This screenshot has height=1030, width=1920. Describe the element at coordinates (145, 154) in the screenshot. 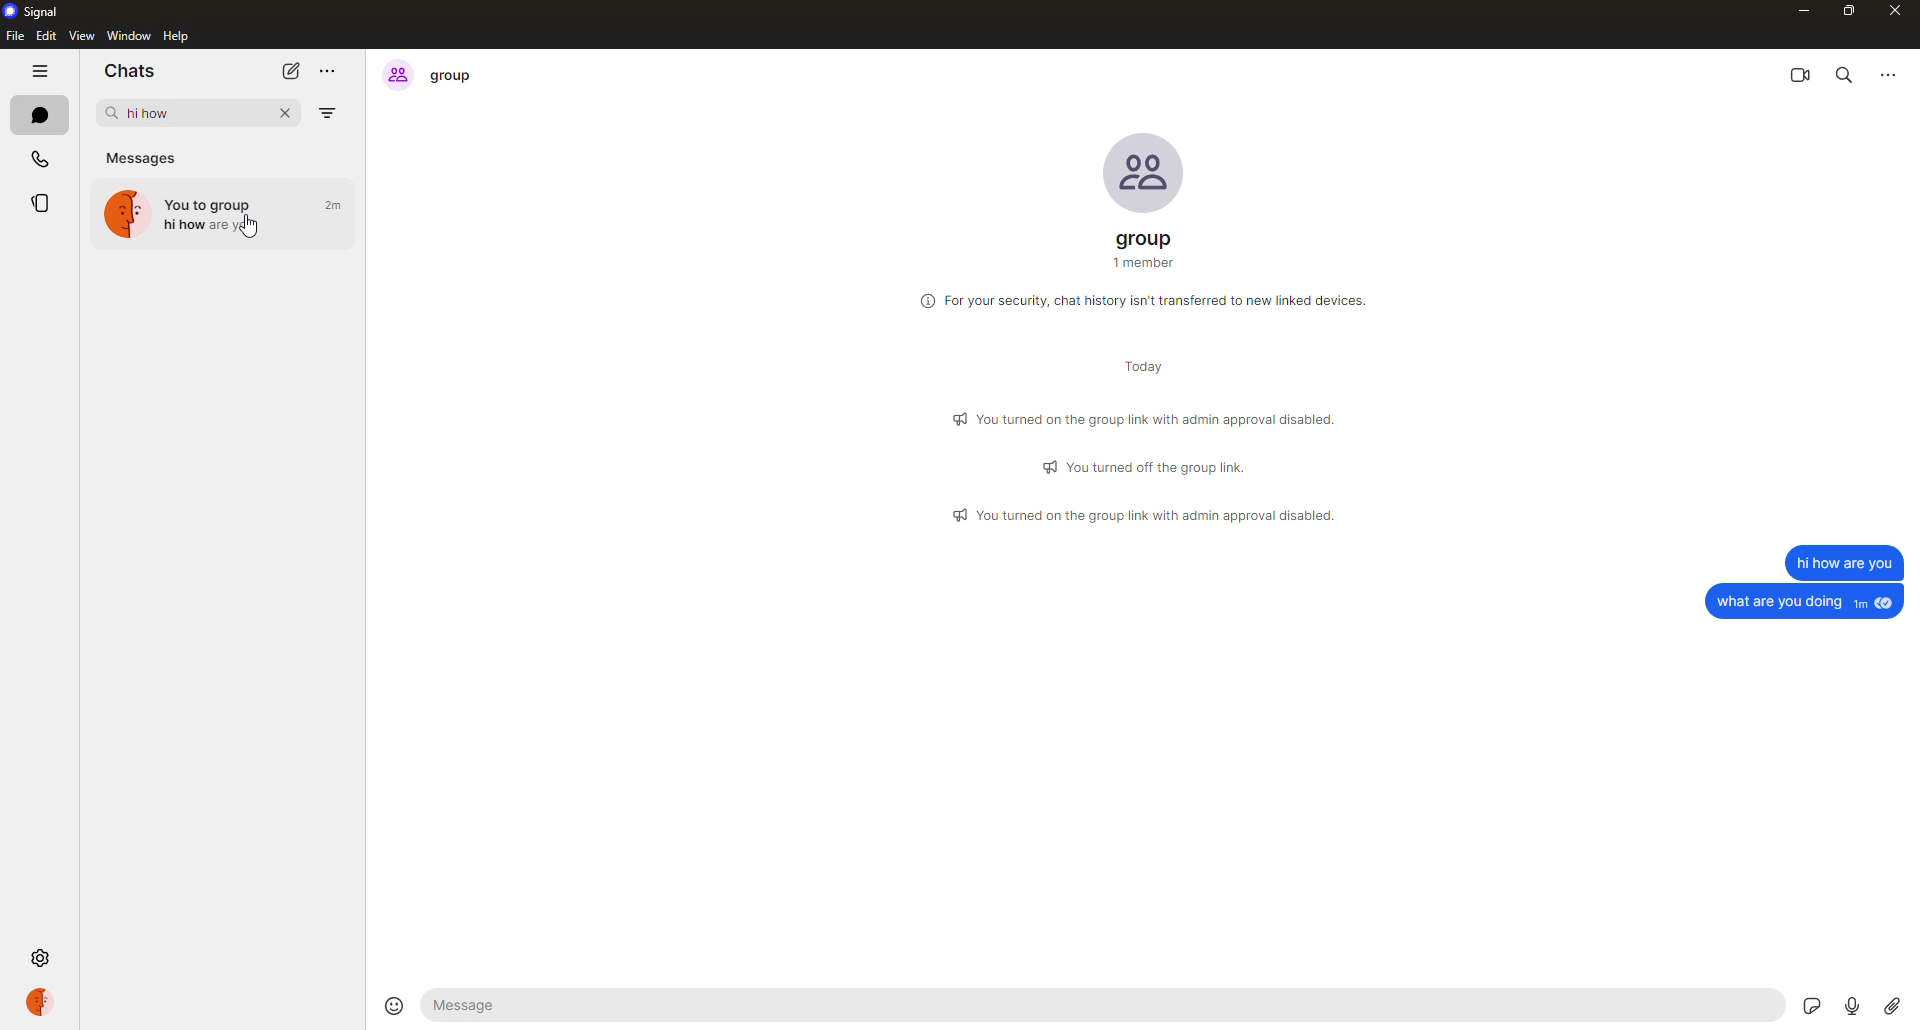

I see `messages` at that location.